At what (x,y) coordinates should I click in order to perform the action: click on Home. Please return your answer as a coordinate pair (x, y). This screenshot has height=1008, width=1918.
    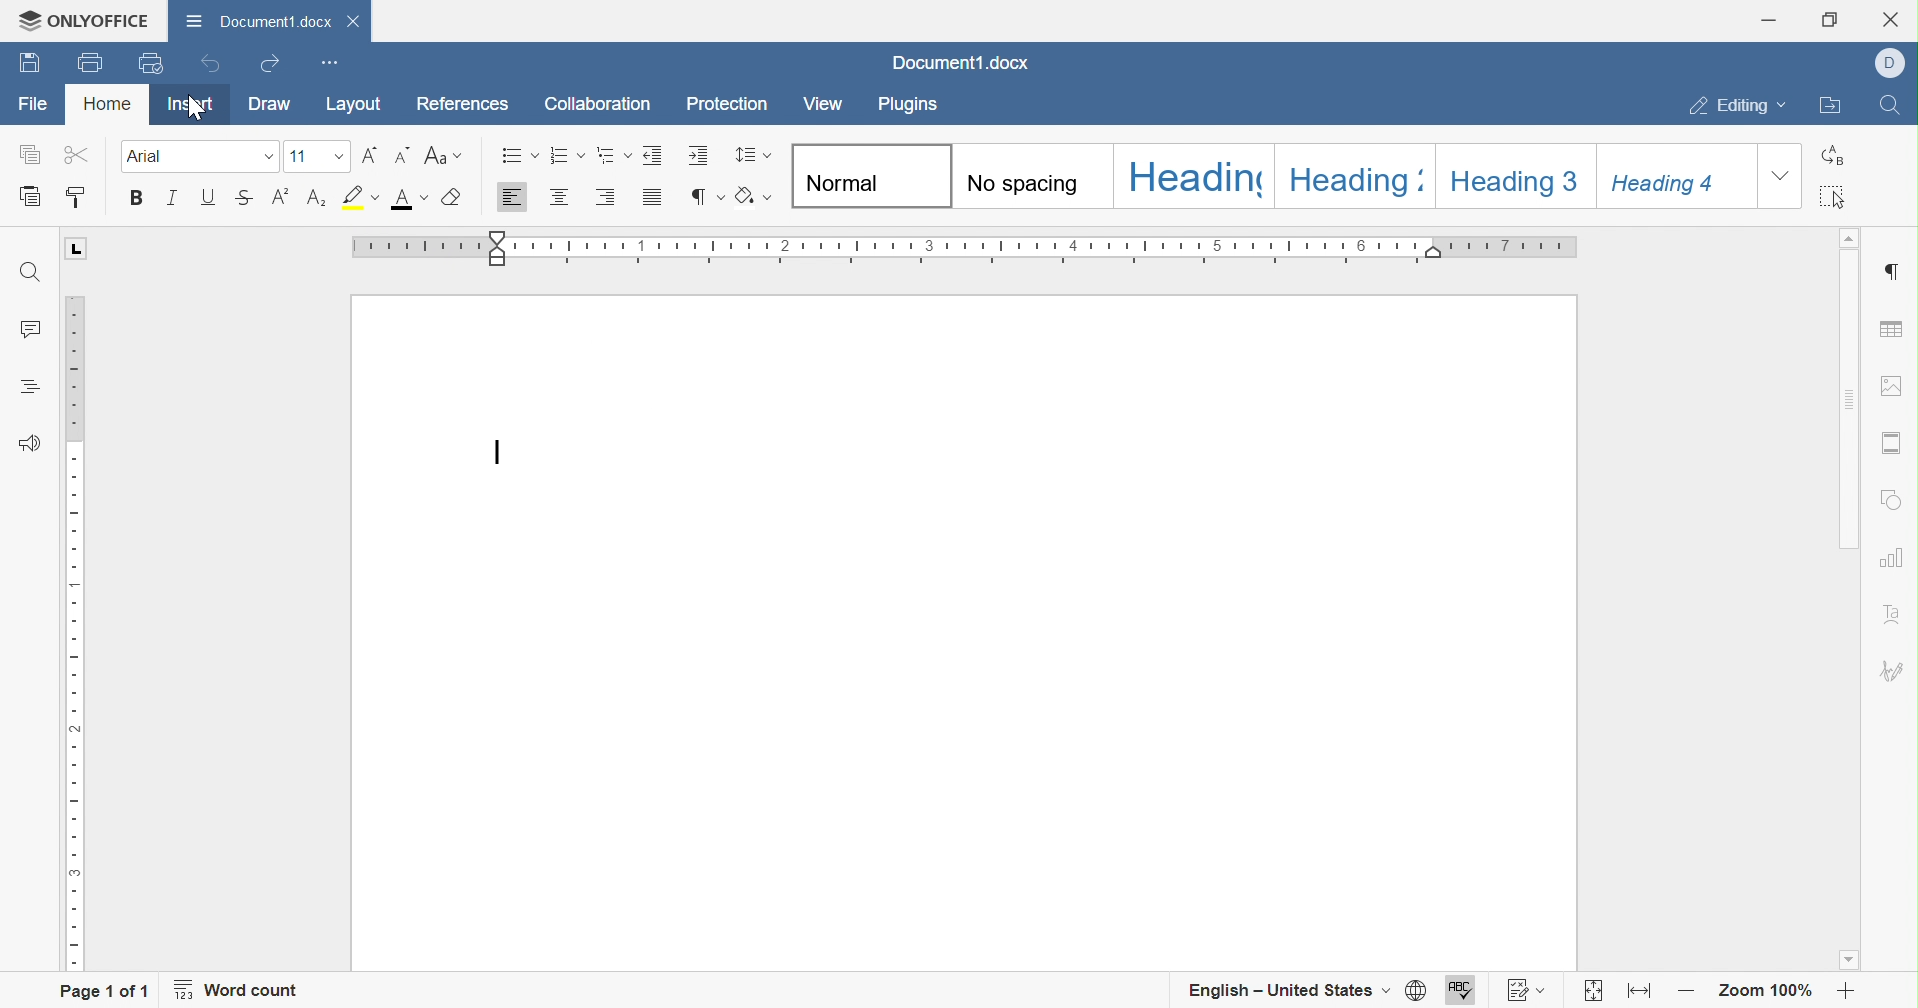
    Looking at the image, I should click on (107, 102).